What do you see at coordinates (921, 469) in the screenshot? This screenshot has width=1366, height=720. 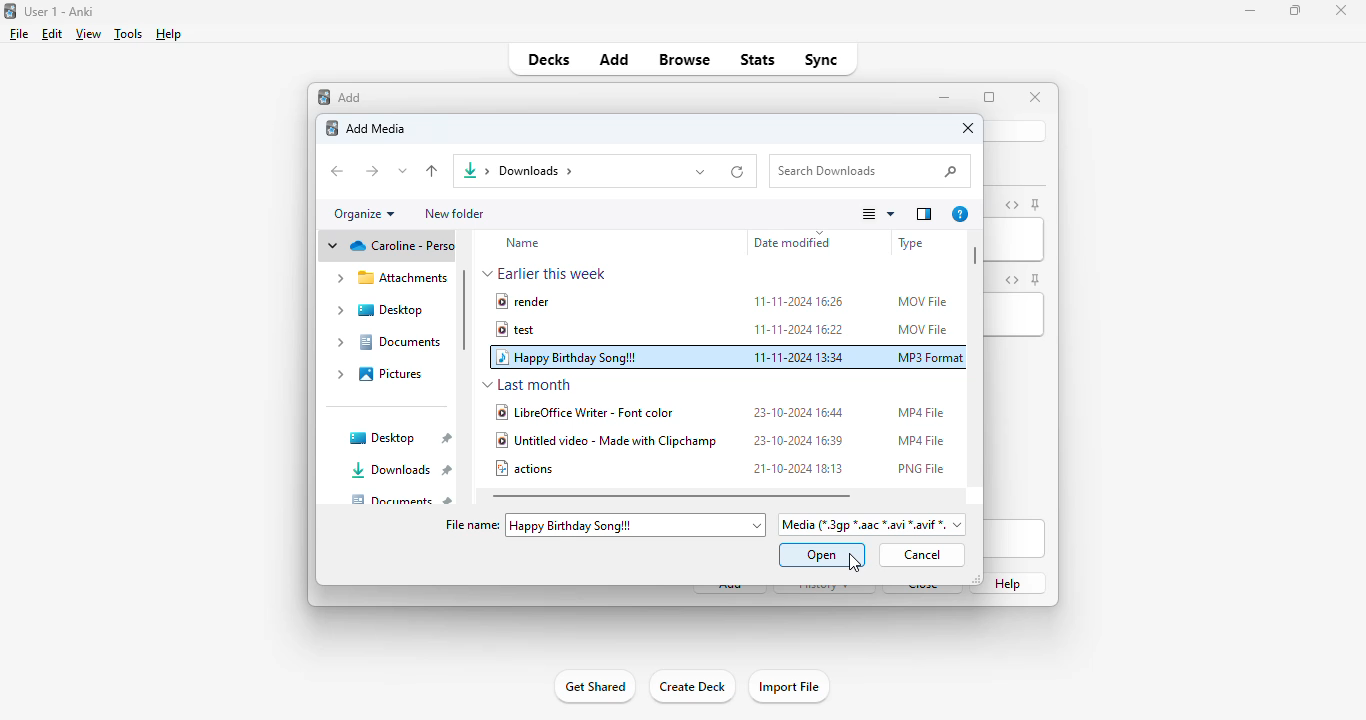 I see `PNG file` at bounding box center [921, 469].